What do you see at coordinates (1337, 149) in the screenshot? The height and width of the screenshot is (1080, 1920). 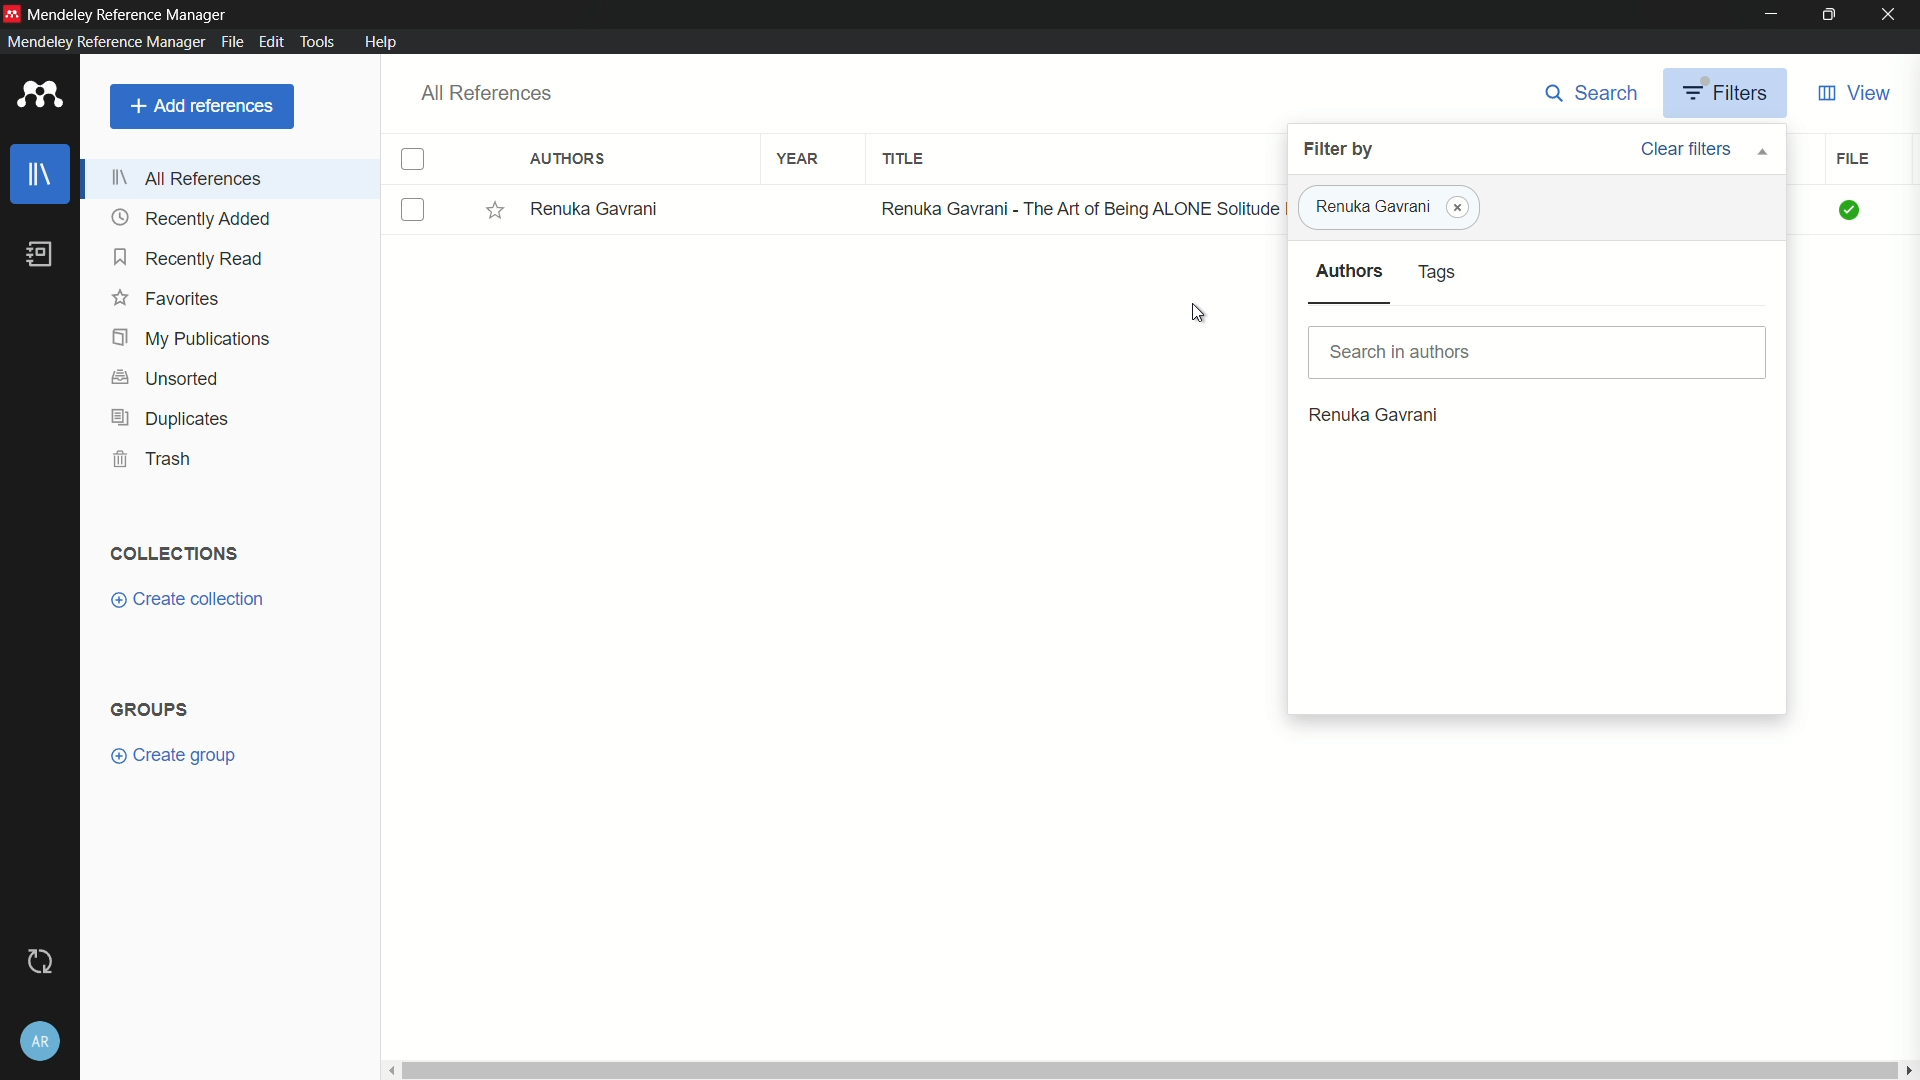 I see `filter by` at bounding box center [1337, 149].